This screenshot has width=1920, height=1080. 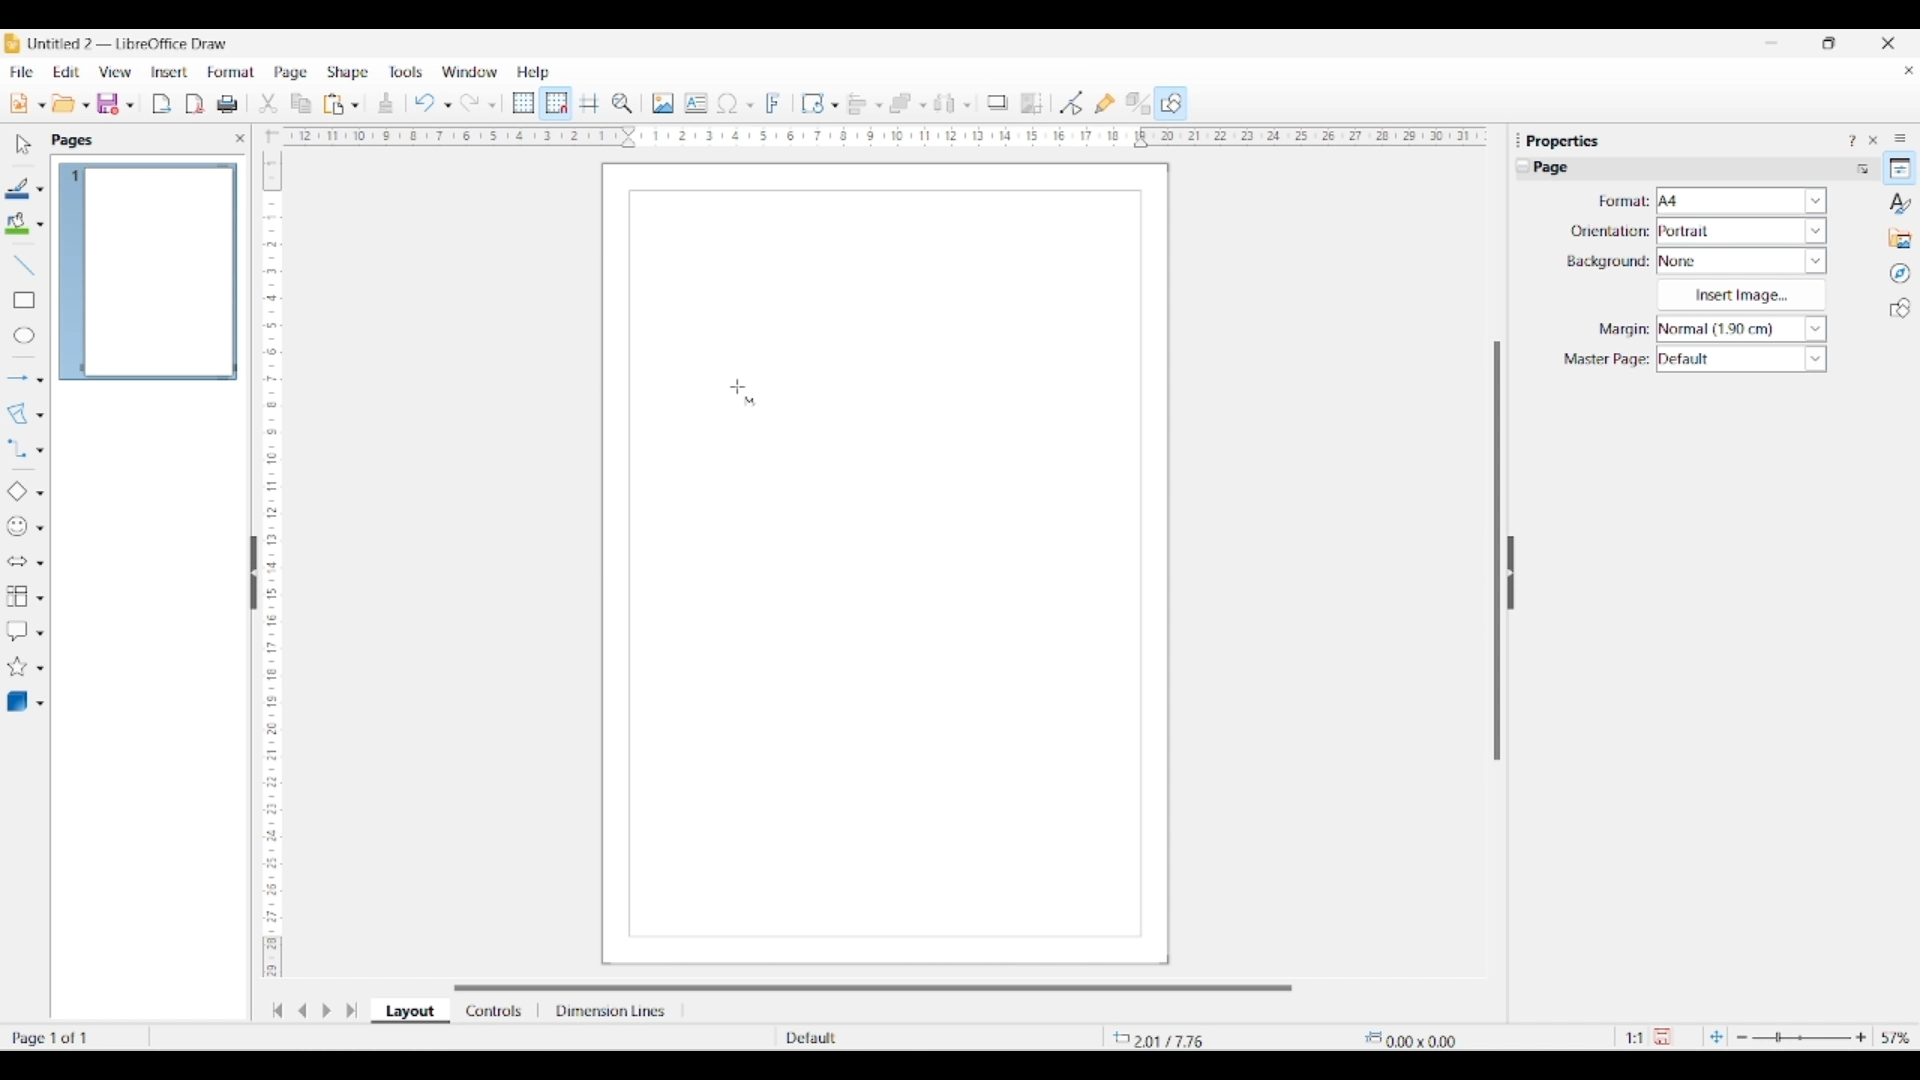 I want to click on Special character options, so click(x=750, y=105).